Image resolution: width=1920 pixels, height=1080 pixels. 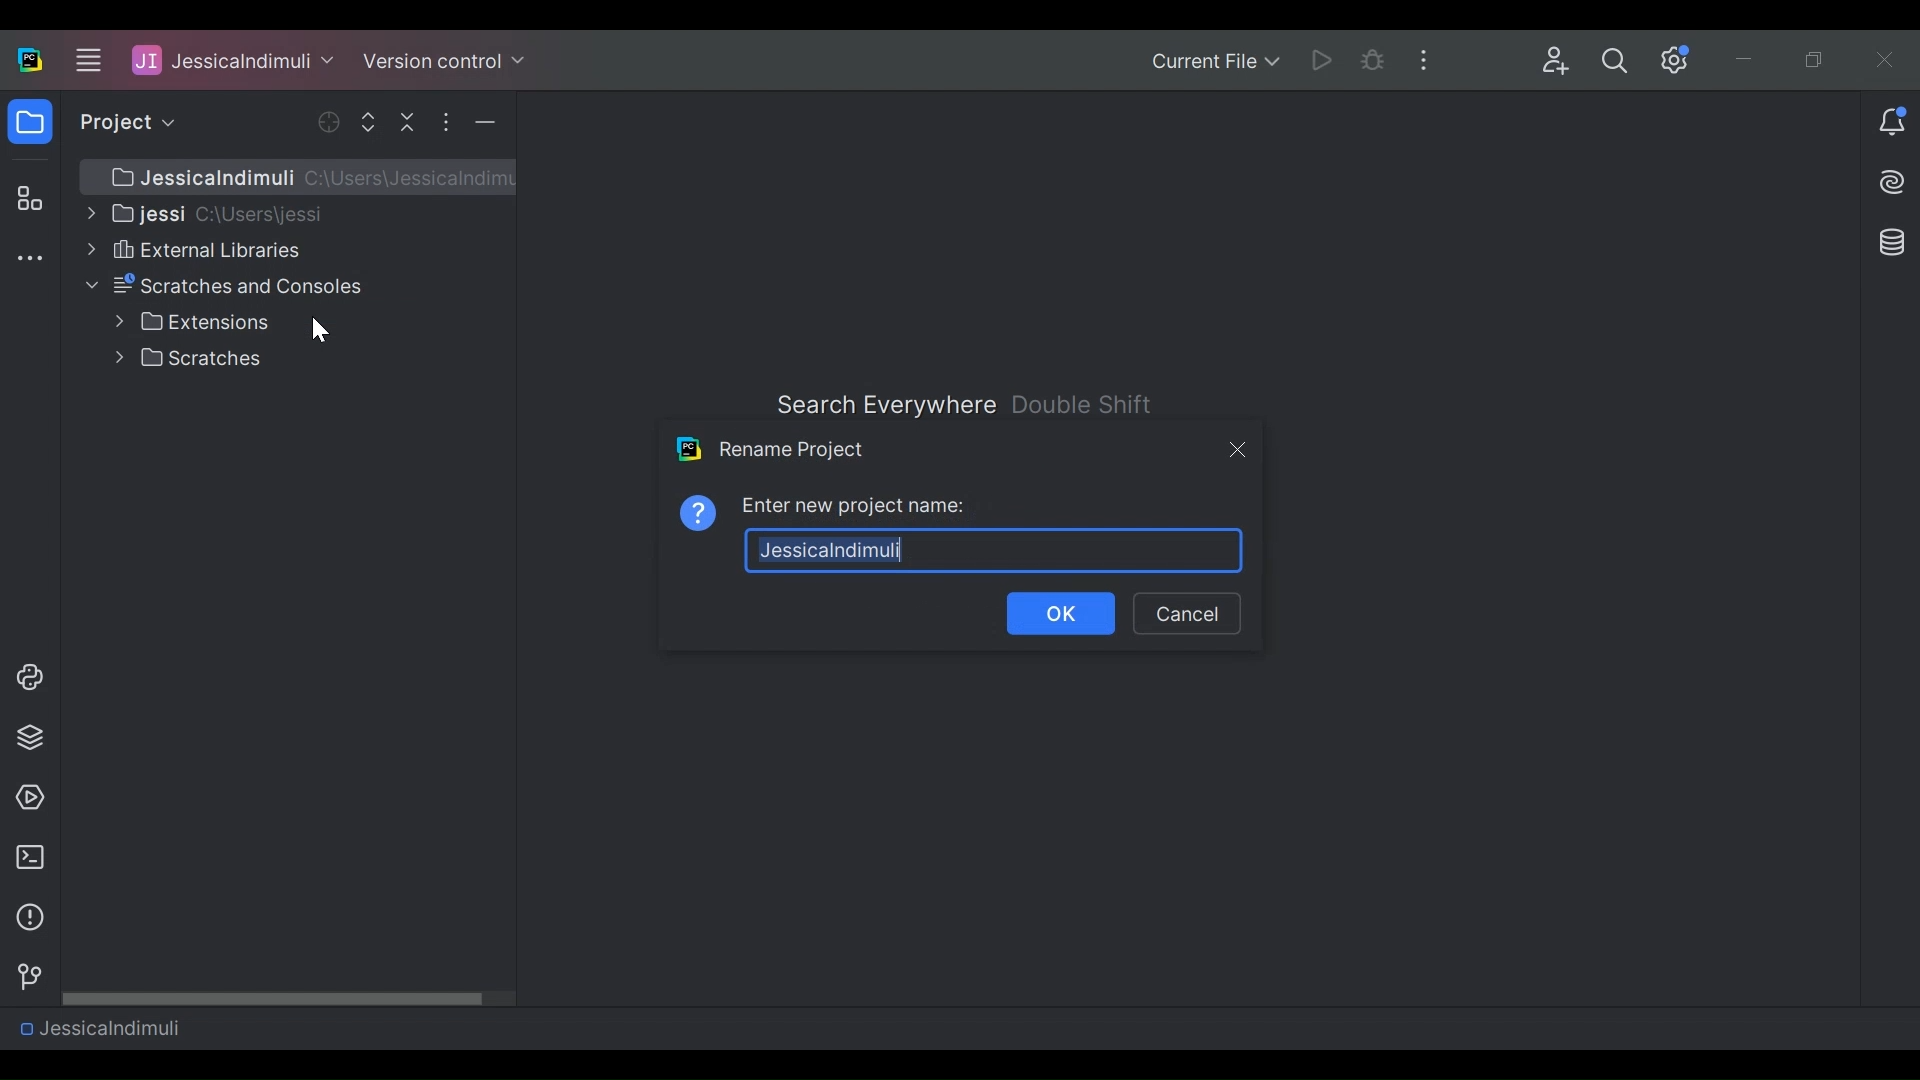 What do you see at coordinates (228, 286) in the screenshot?
I see `Scratches and Console File` at bounding box center [228, 286].